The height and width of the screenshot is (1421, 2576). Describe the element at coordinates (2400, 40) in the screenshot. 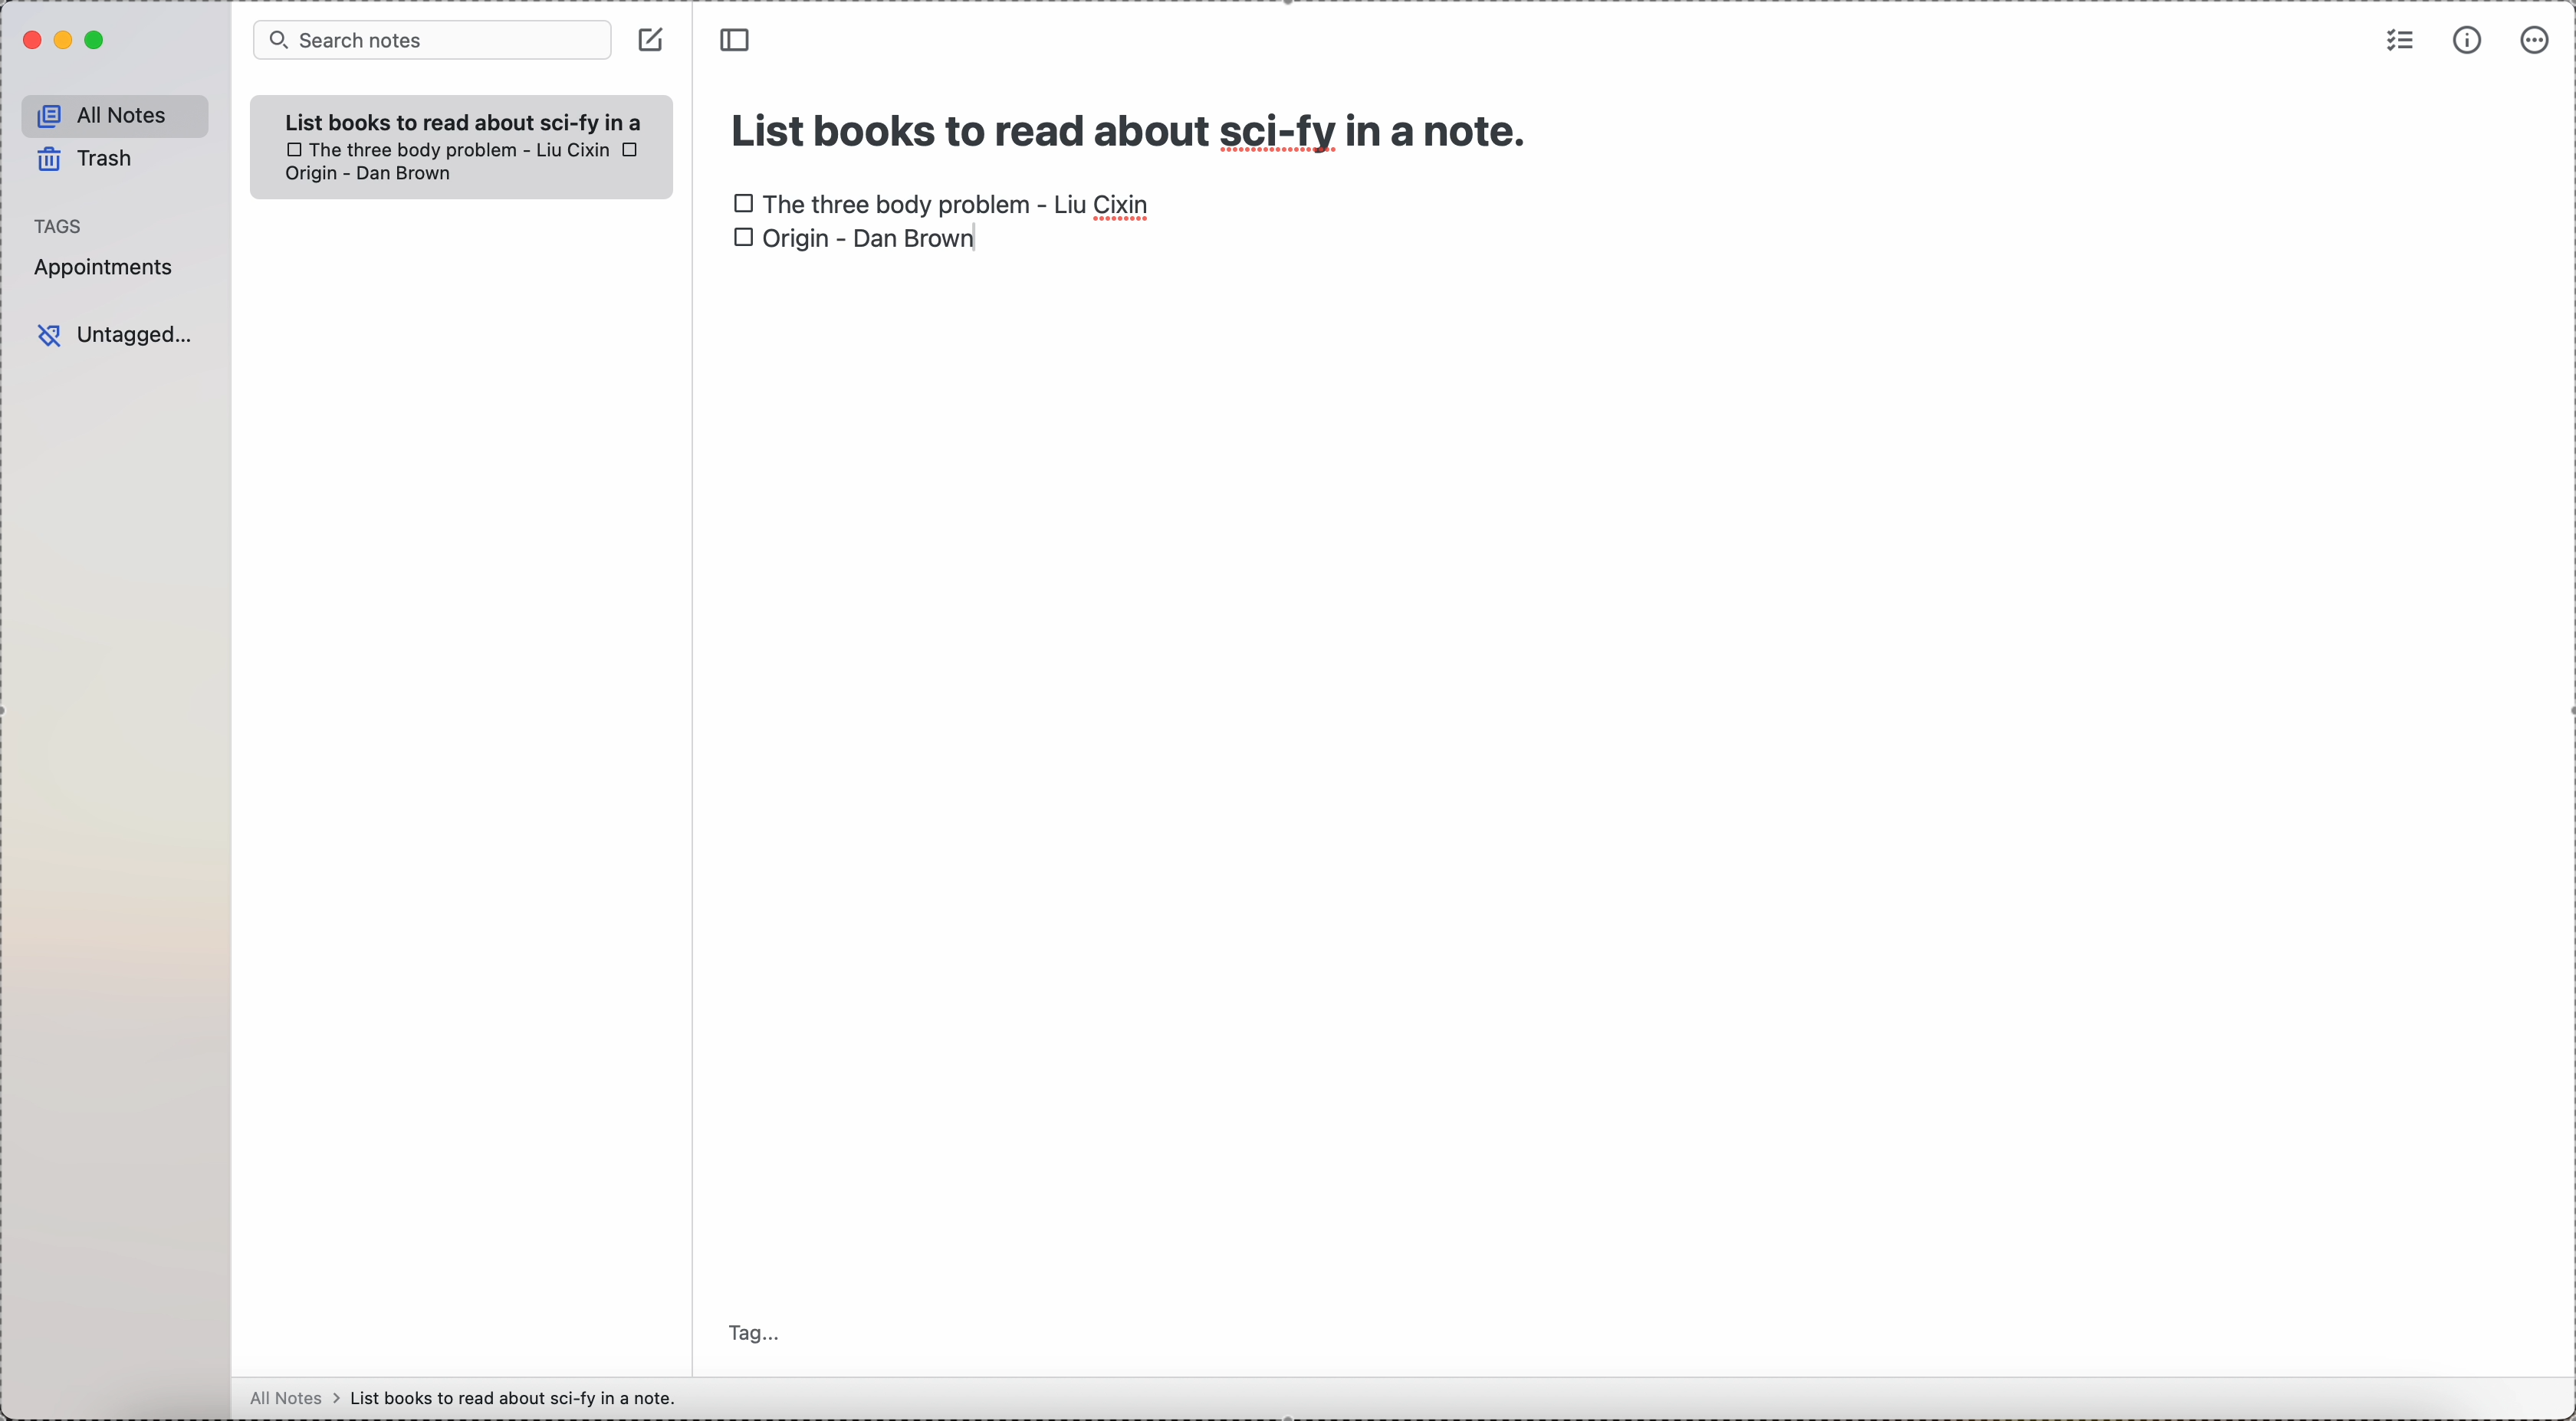

I see `check list` at that location.